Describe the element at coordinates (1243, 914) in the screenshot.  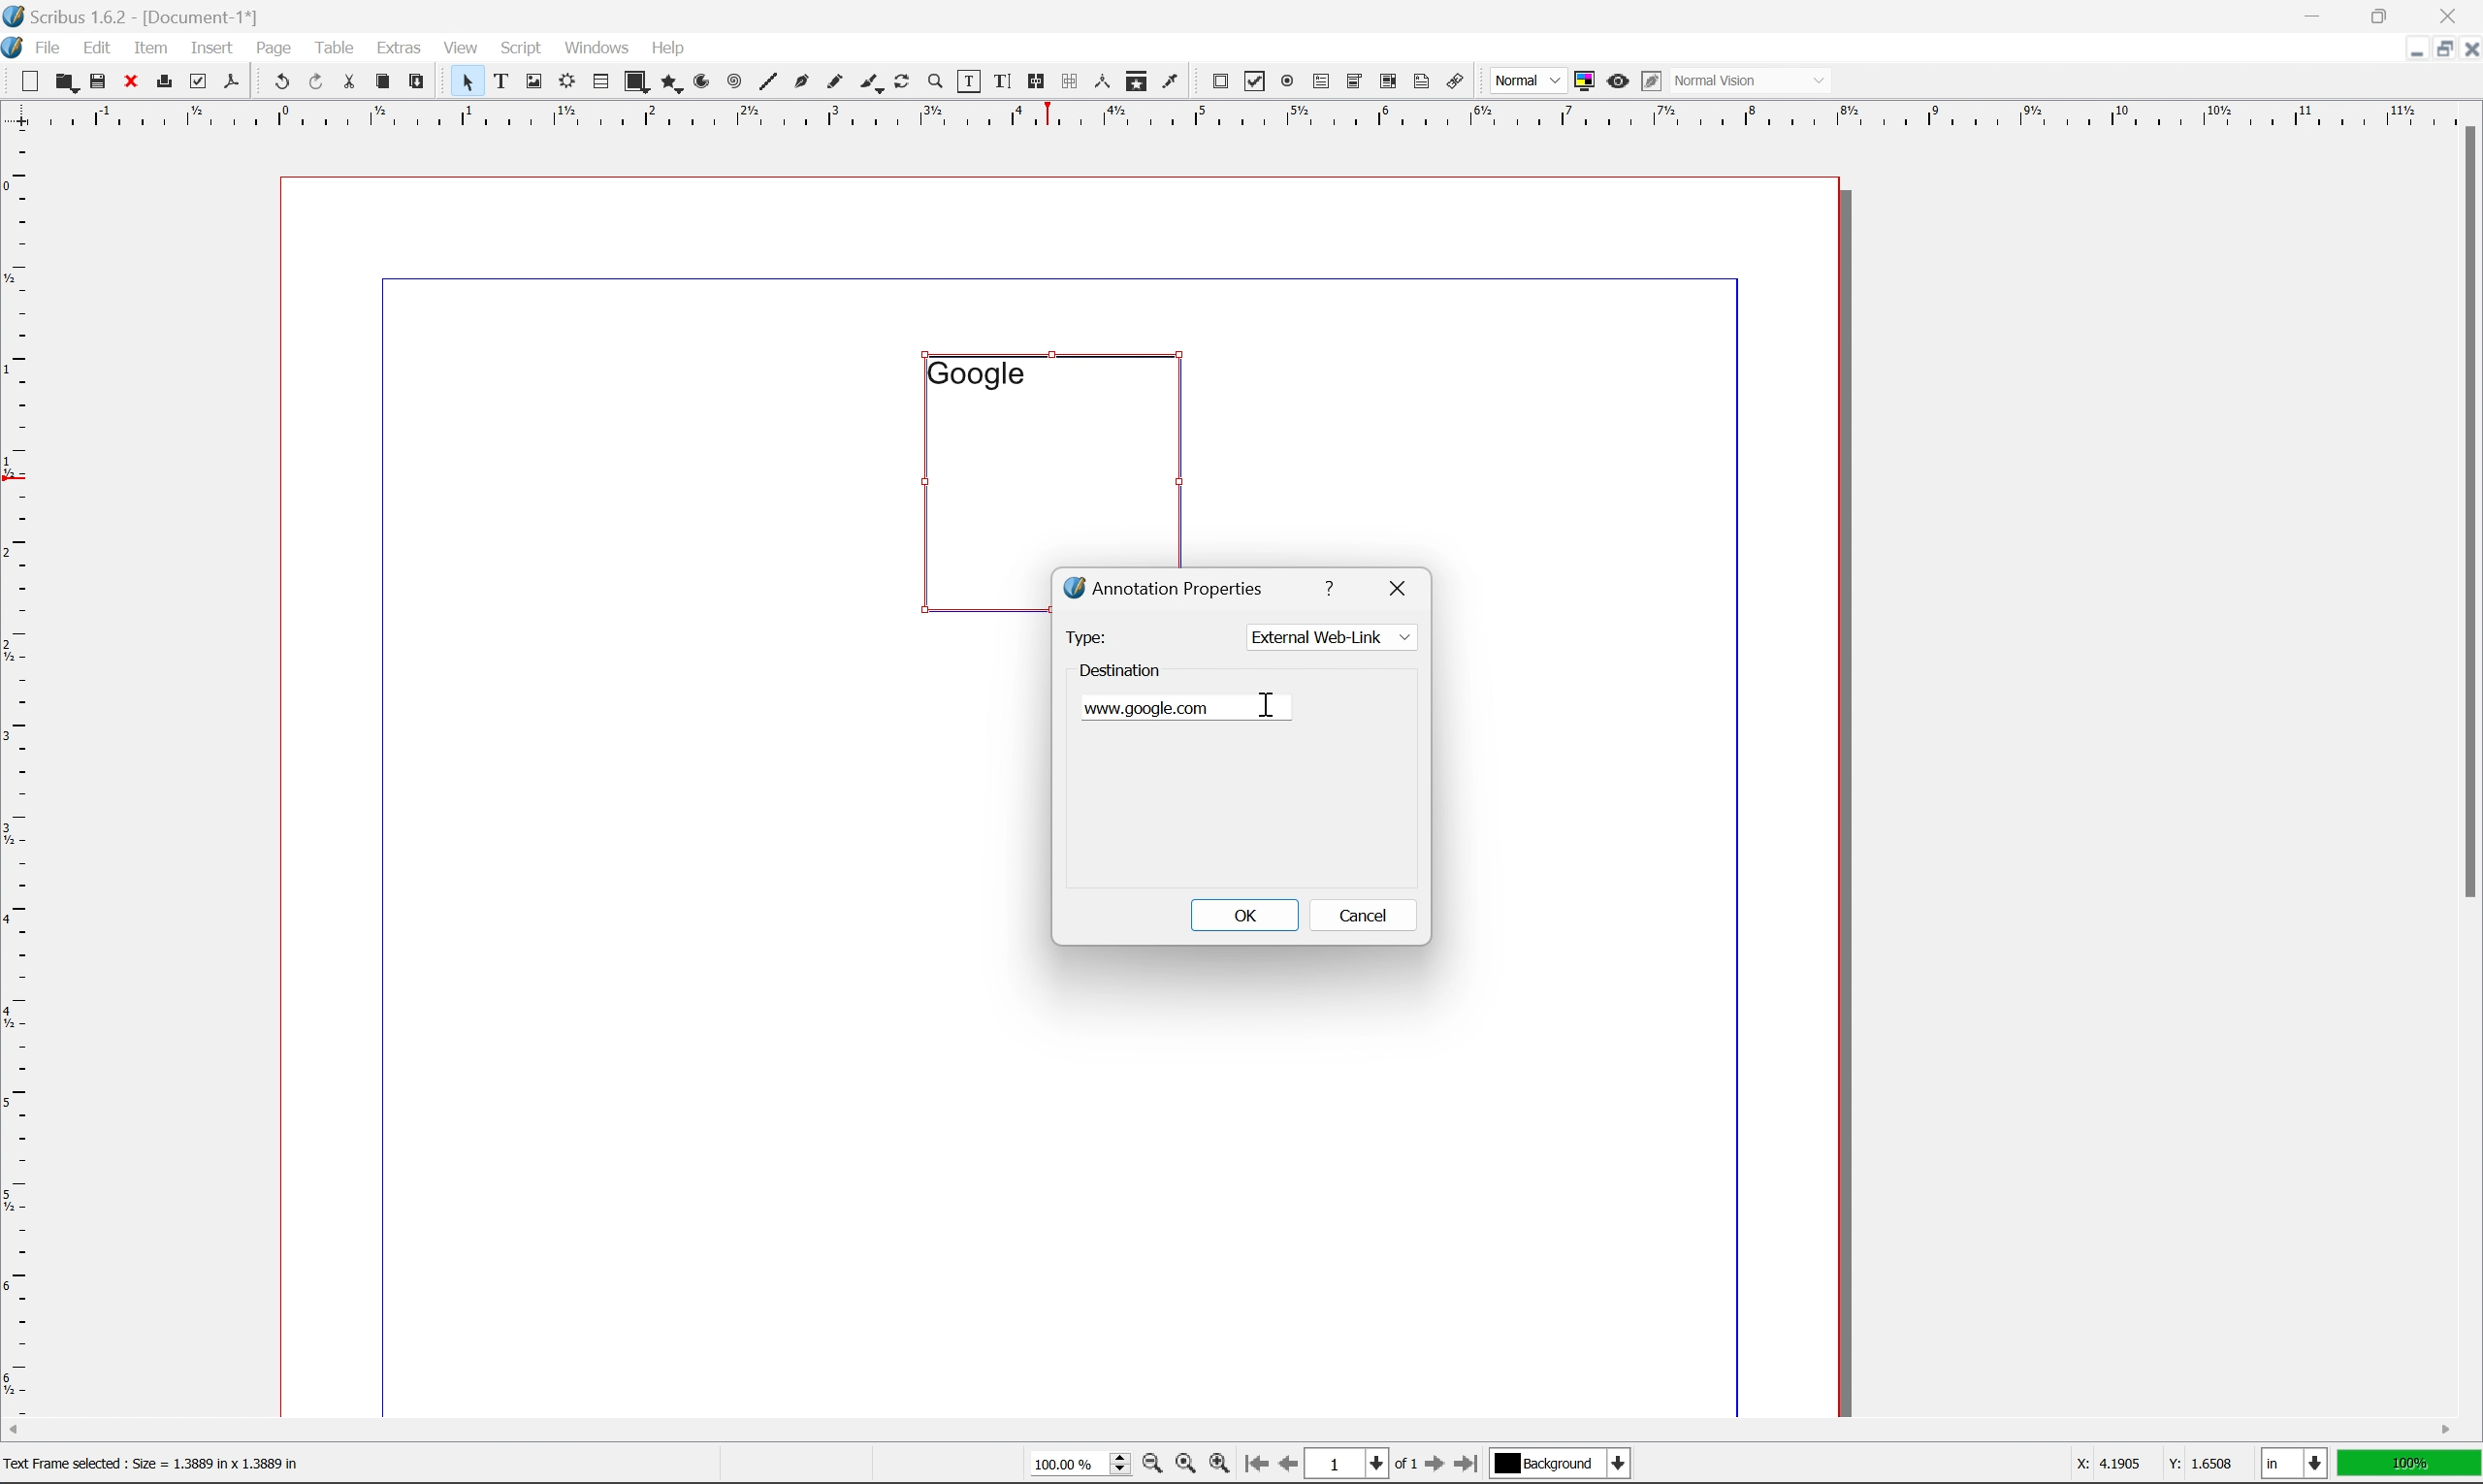
I see `OK` at that location.